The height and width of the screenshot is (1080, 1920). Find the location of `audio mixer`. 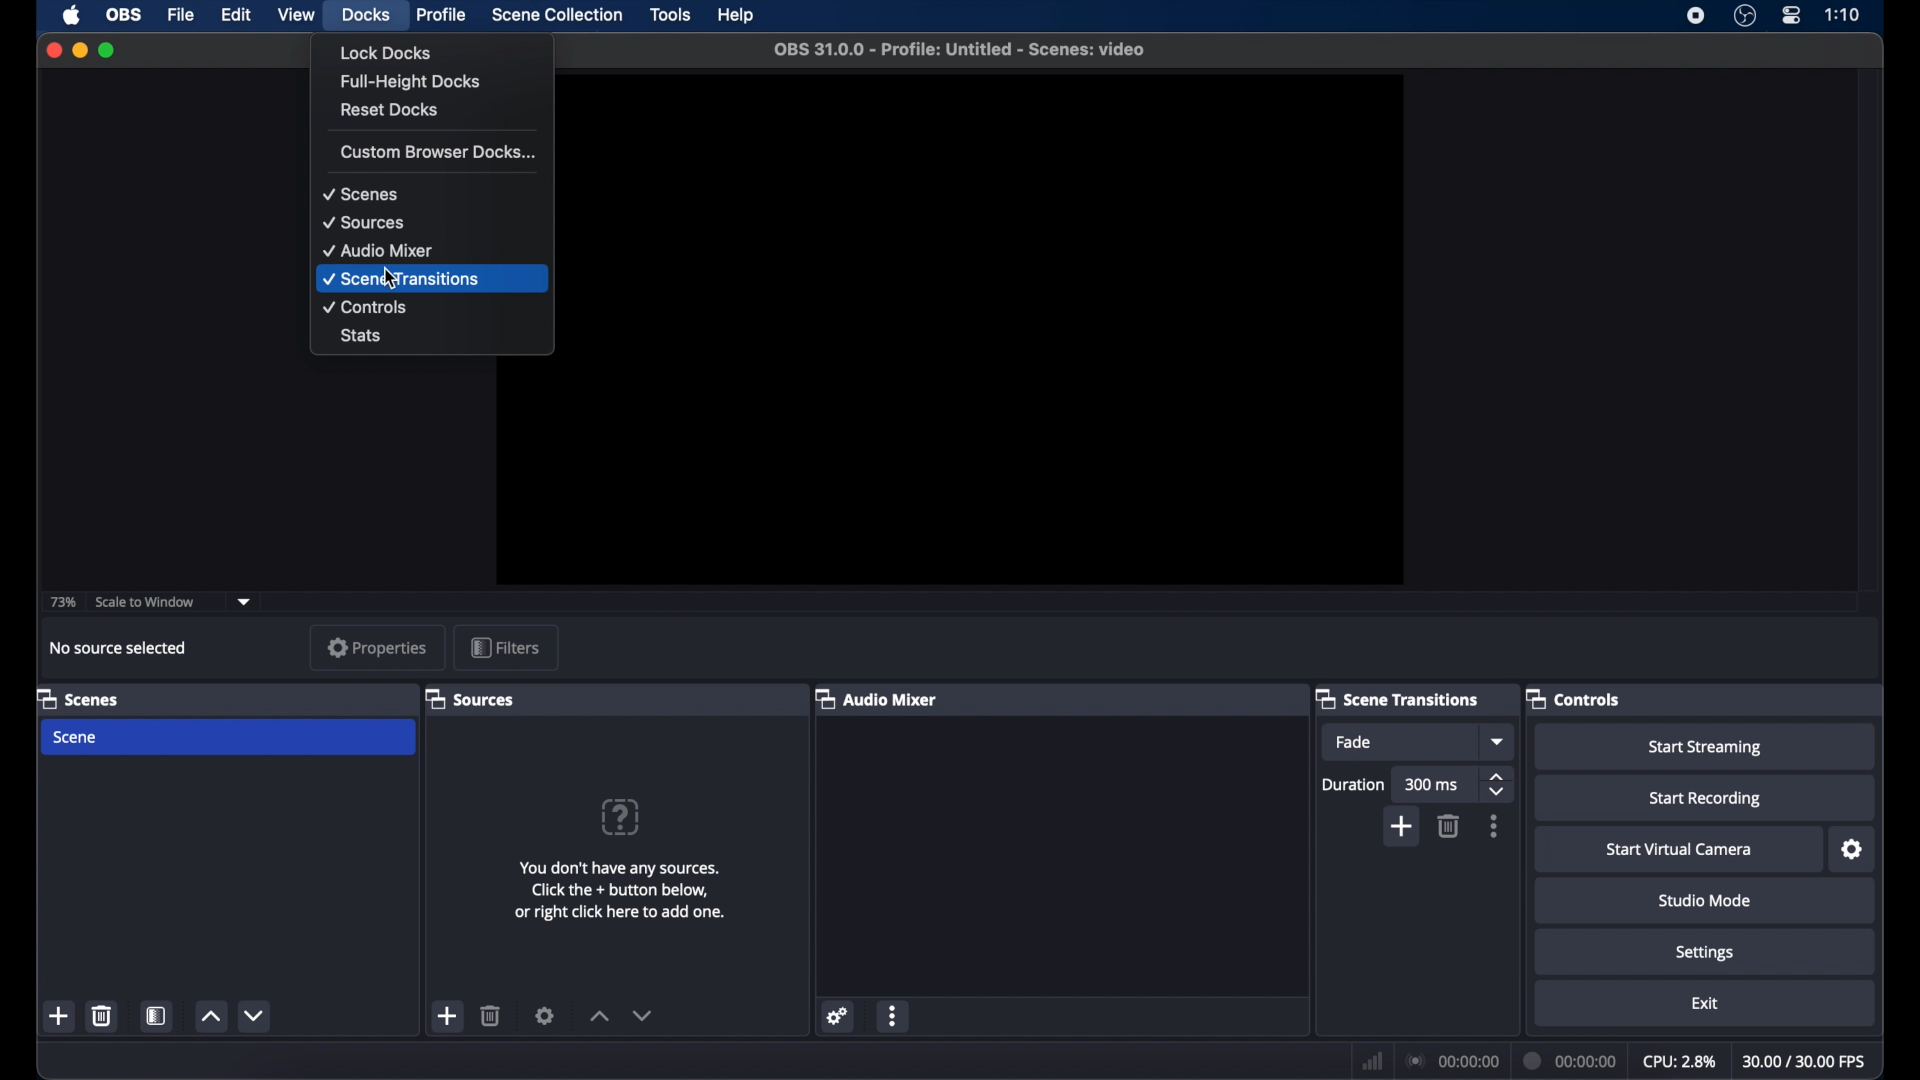

audio mixer is located at coordinates (378, 249).